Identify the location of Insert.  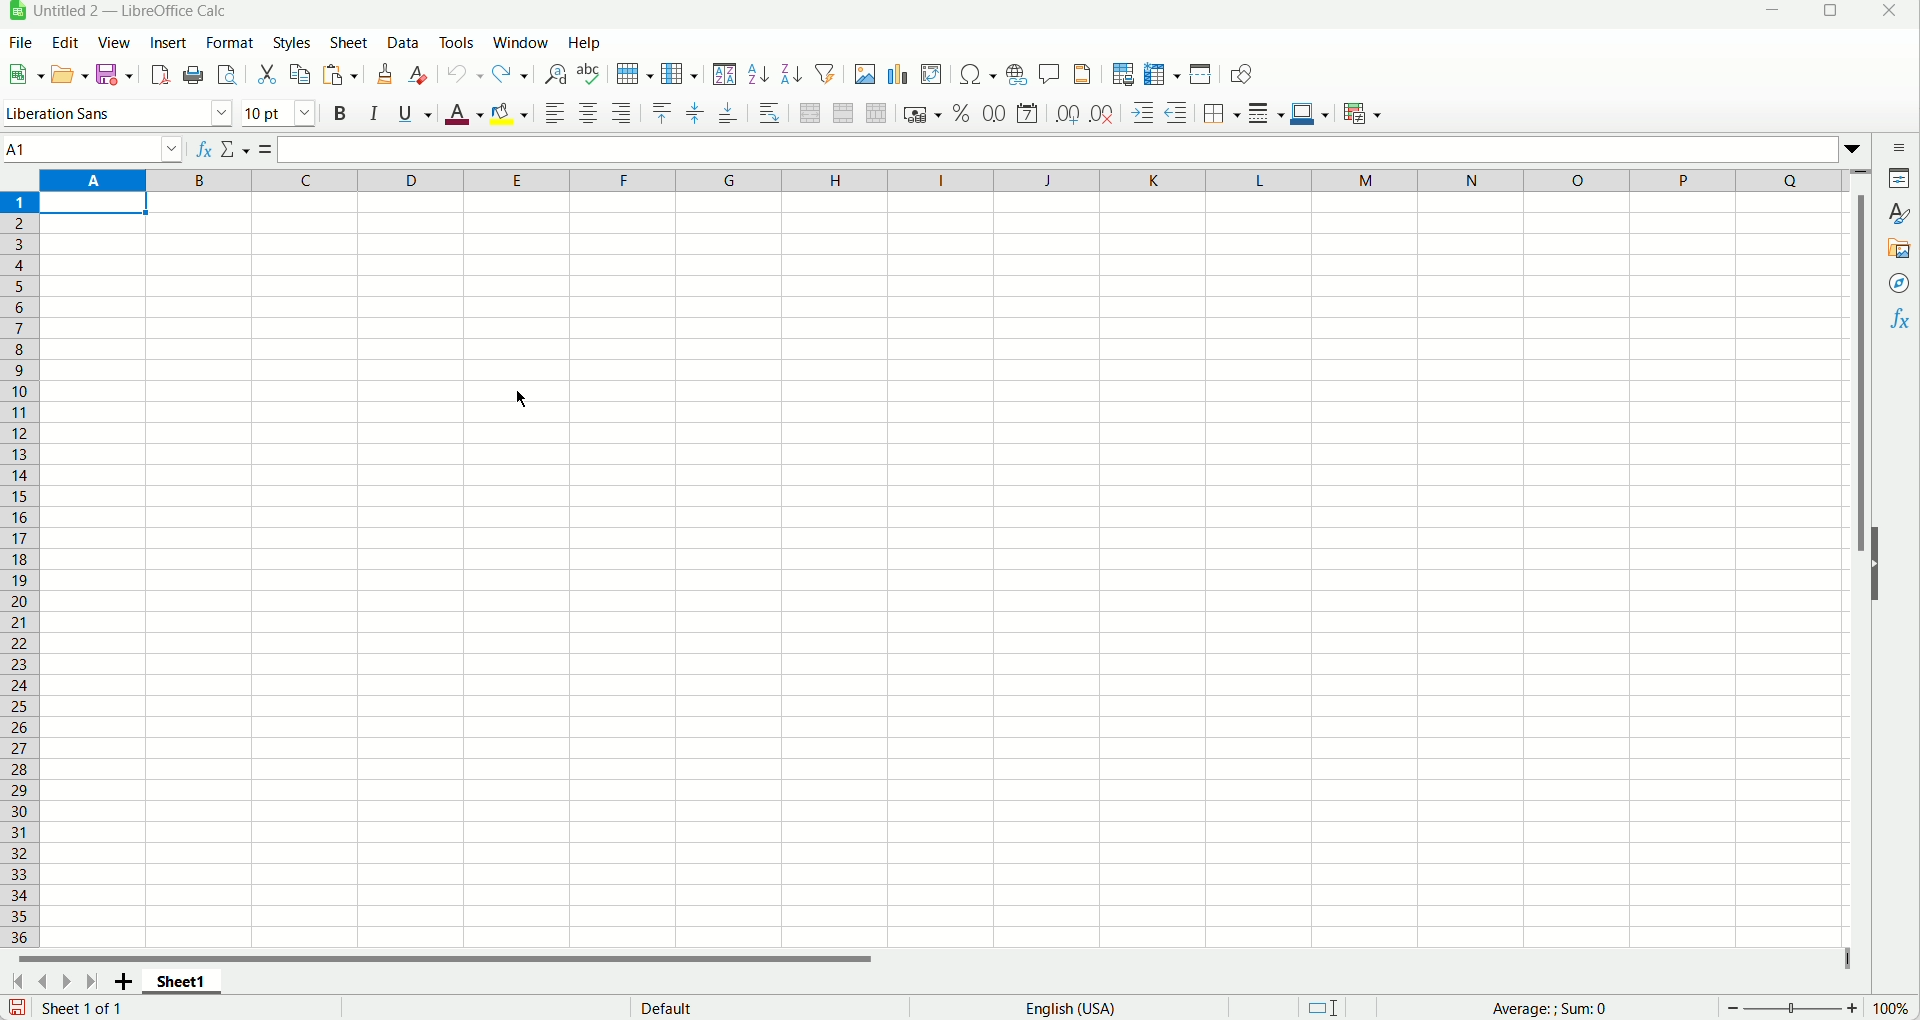
(170, 41).